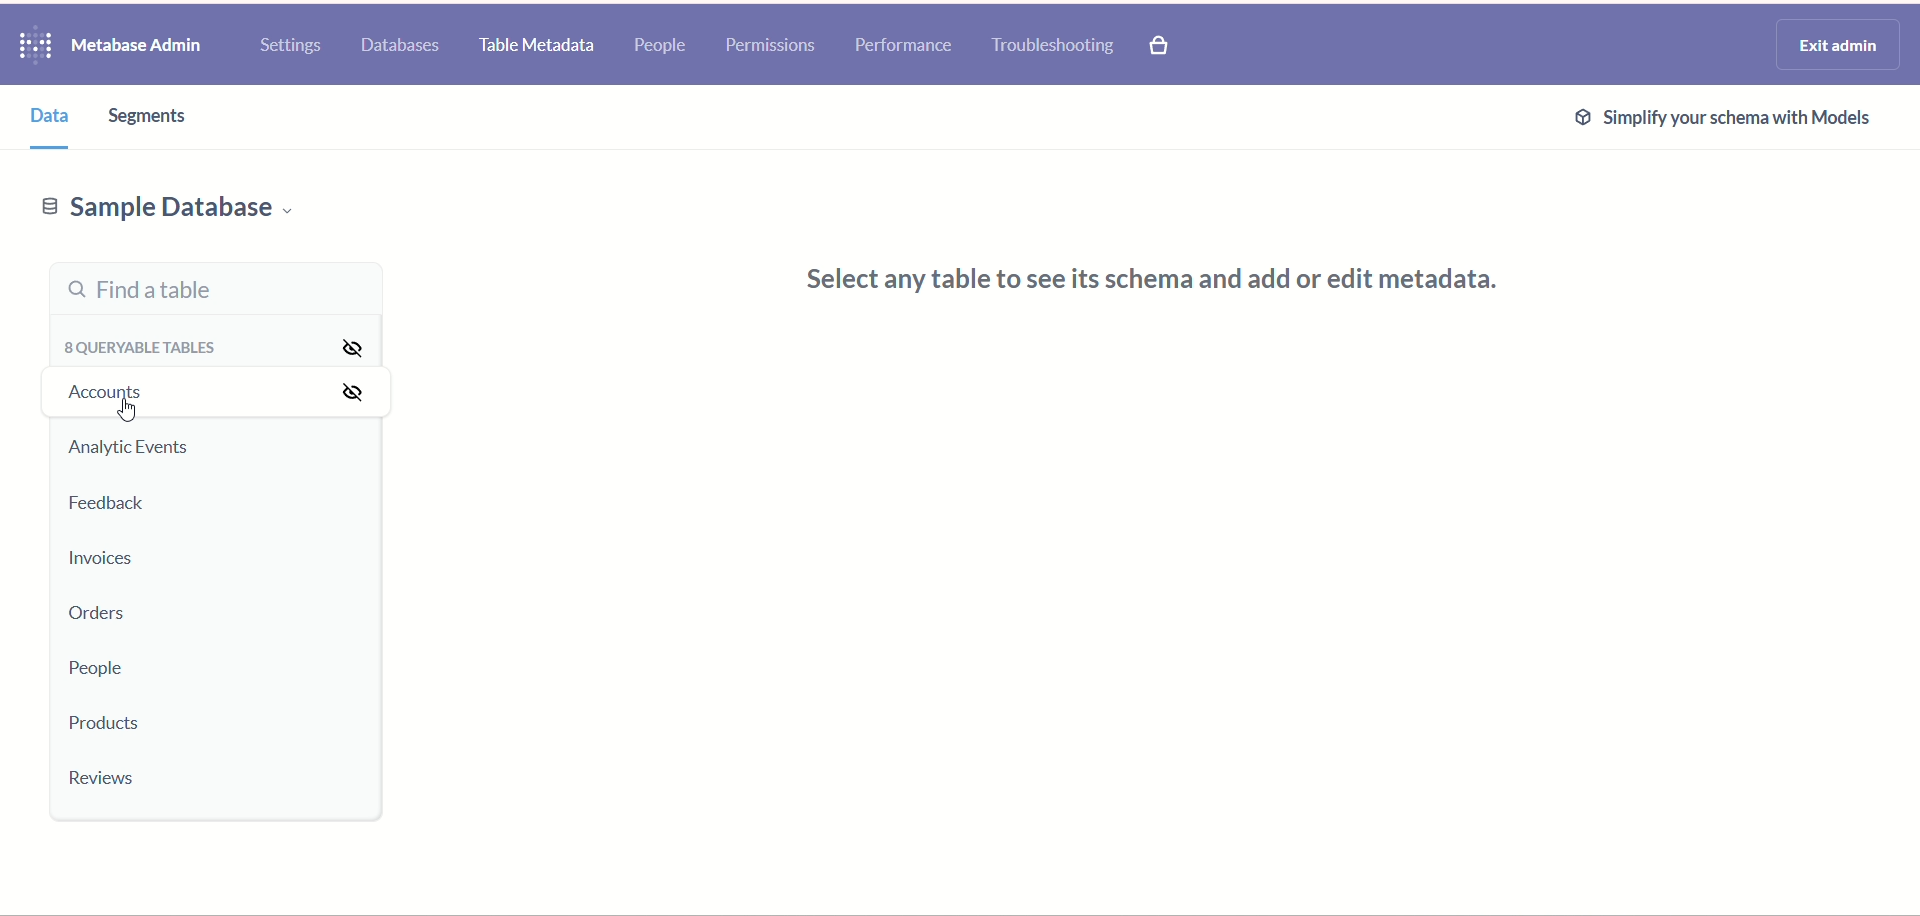 The width and height of the screenshot is (1920, 916). I want to click on settings, so click(291, 46).